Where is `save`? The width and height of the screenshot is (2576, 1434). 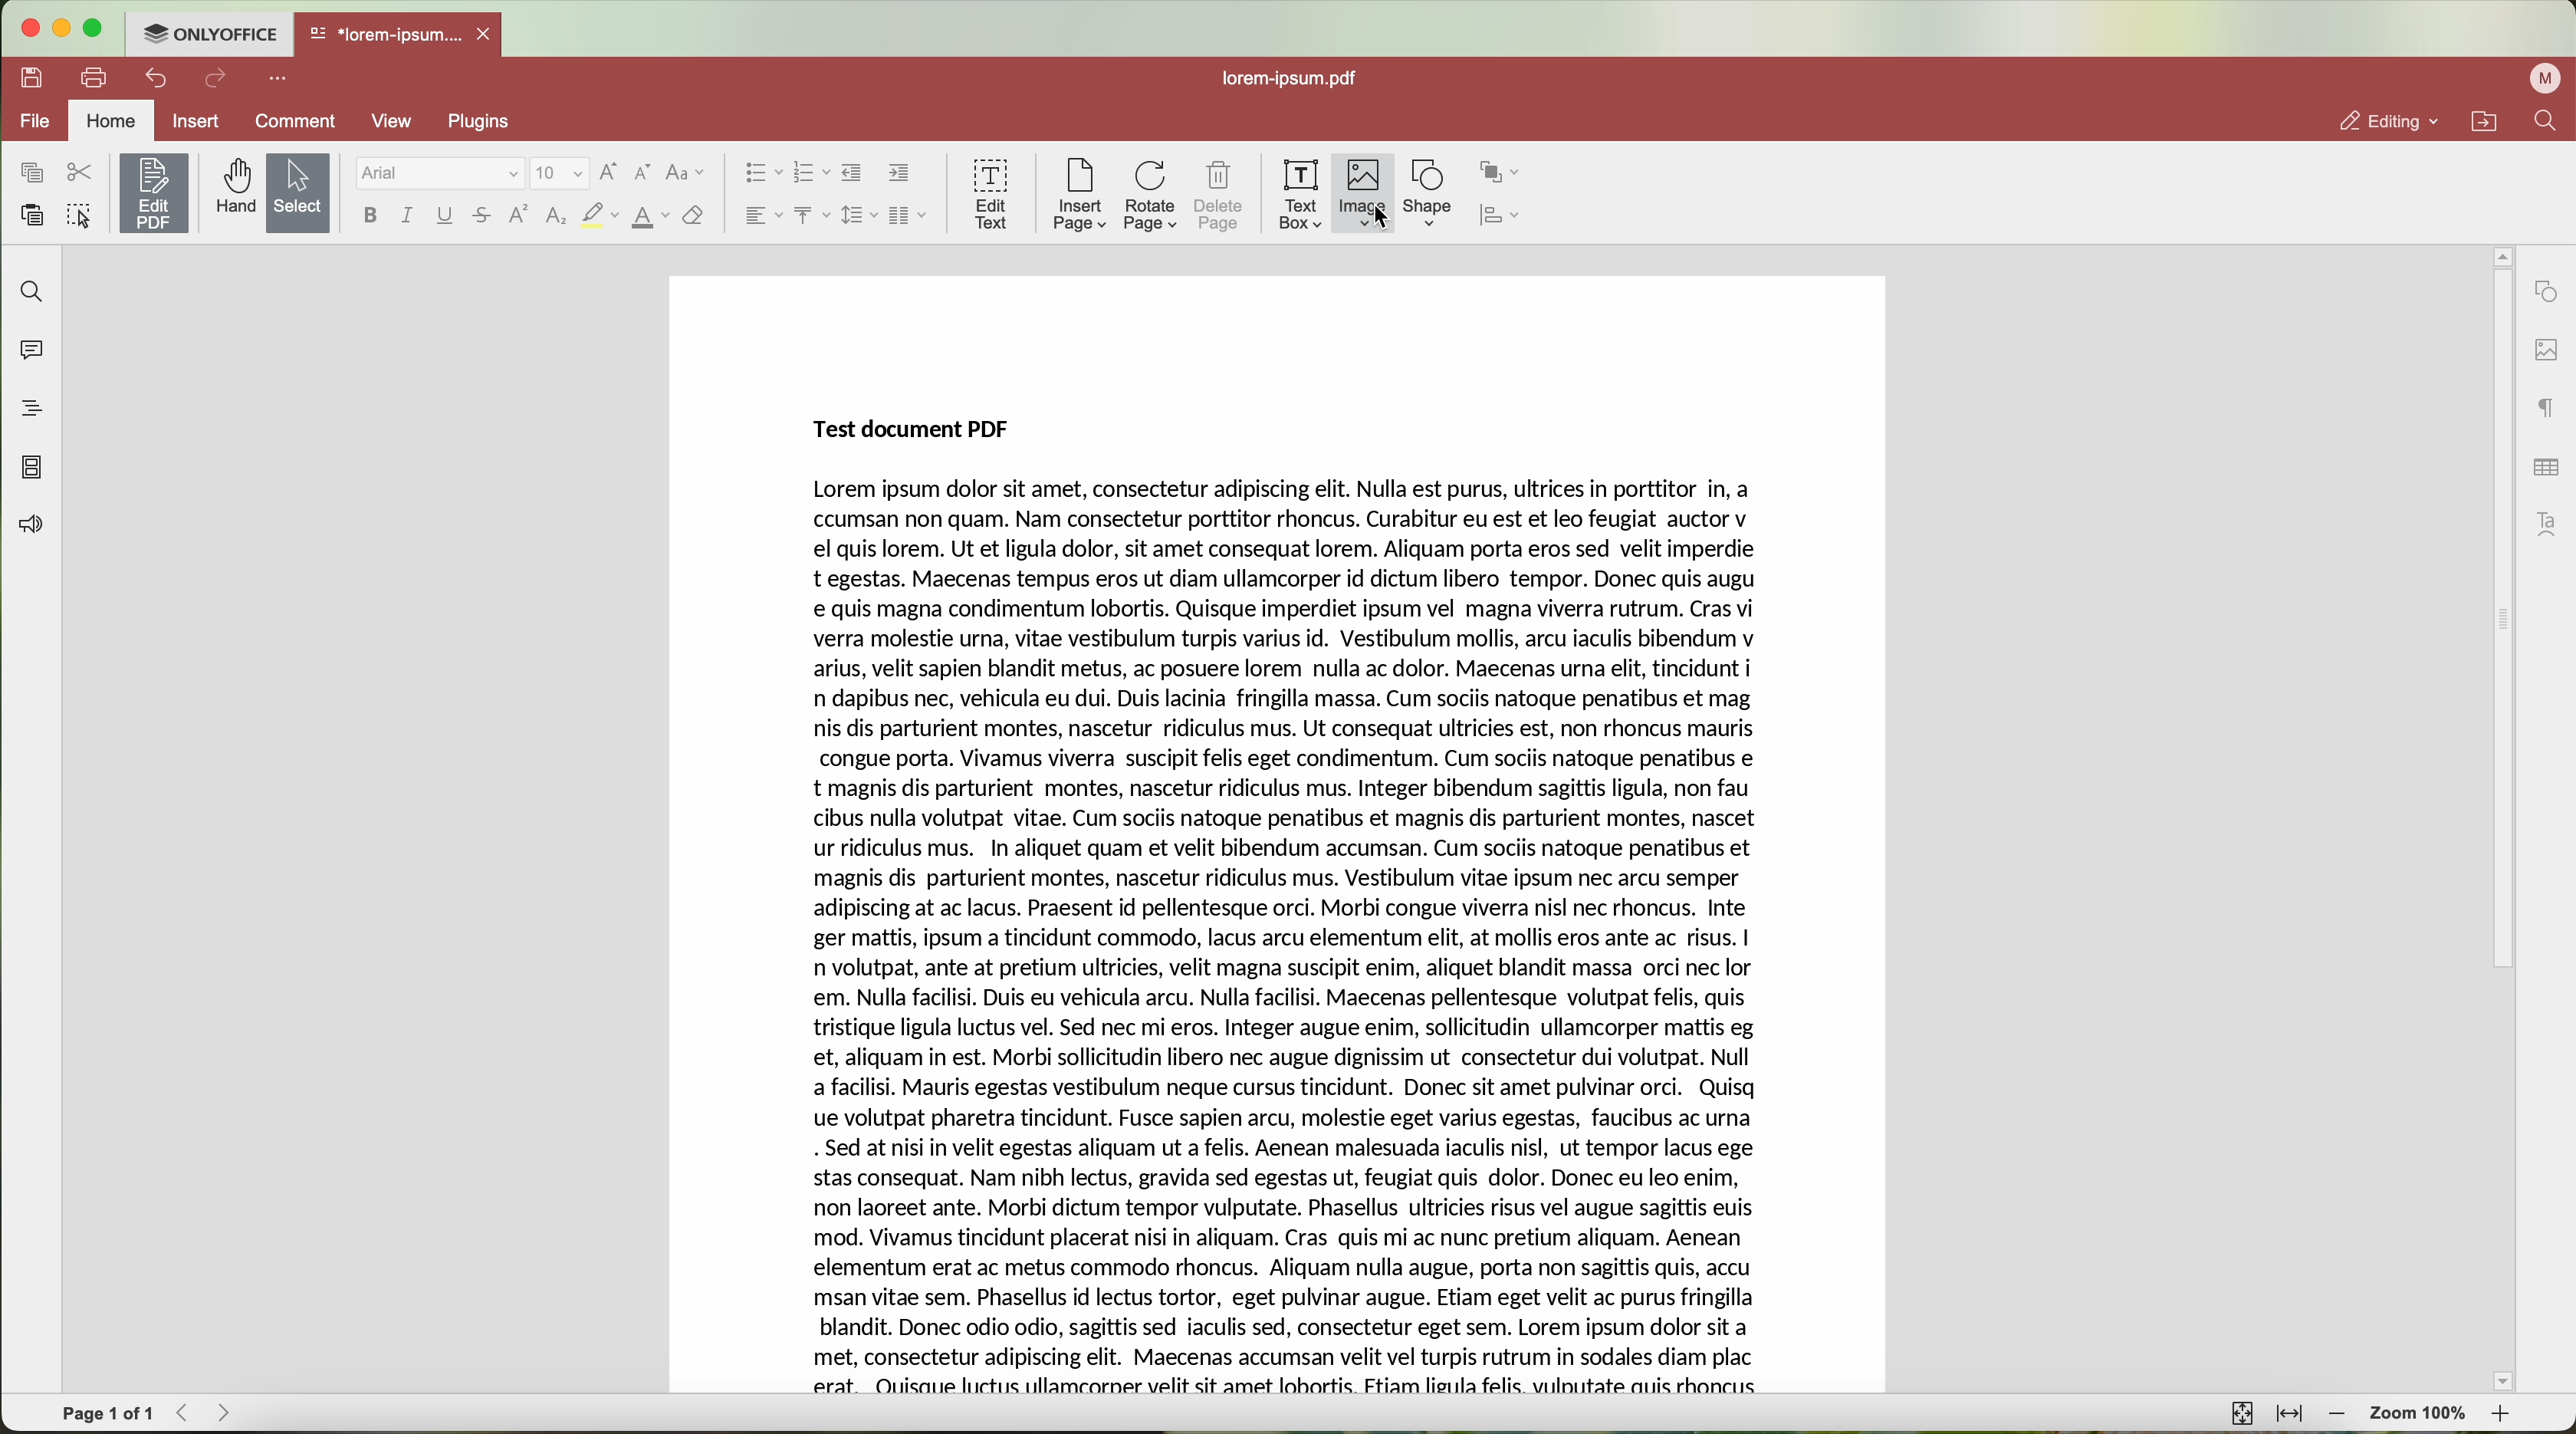
save is located at coordinates (27, 76).